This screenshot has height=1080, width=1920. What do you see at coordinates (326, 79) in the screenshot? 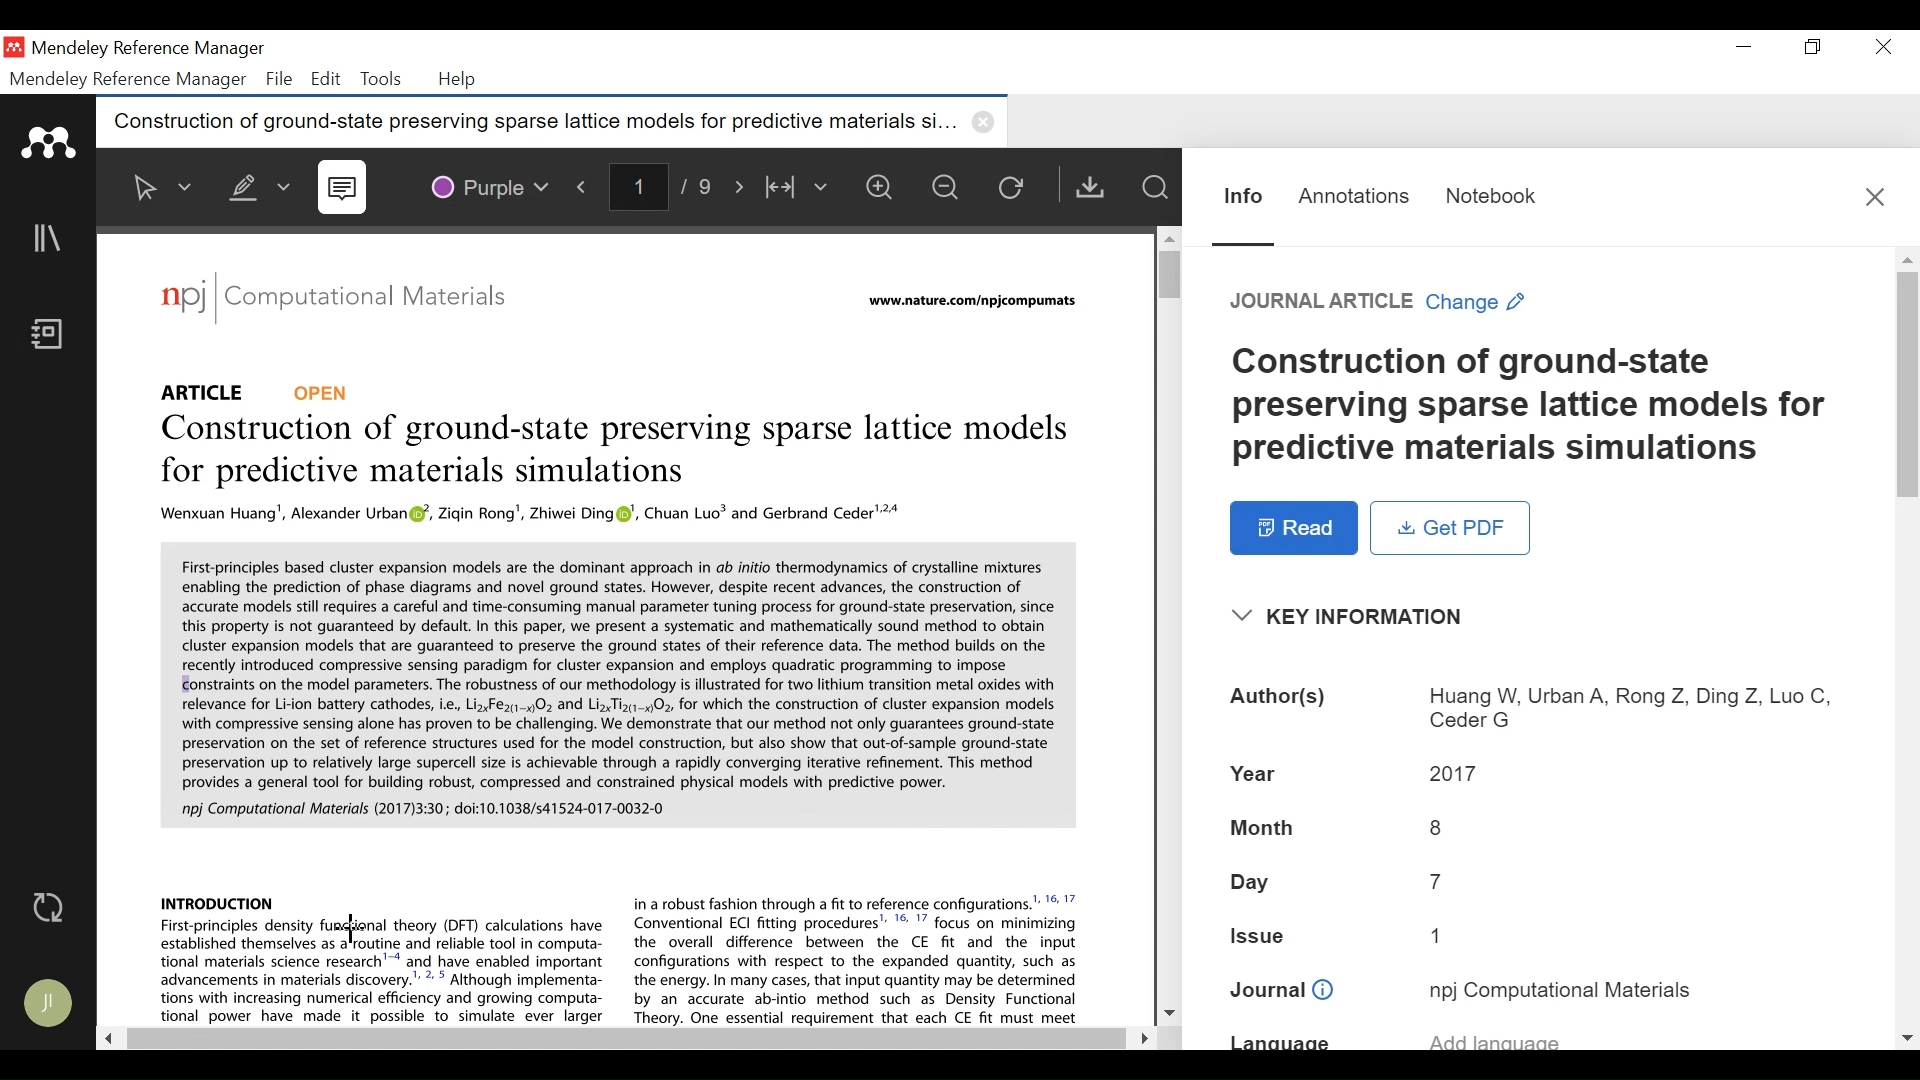
I see `Edit` at bounding box center [326, 79].